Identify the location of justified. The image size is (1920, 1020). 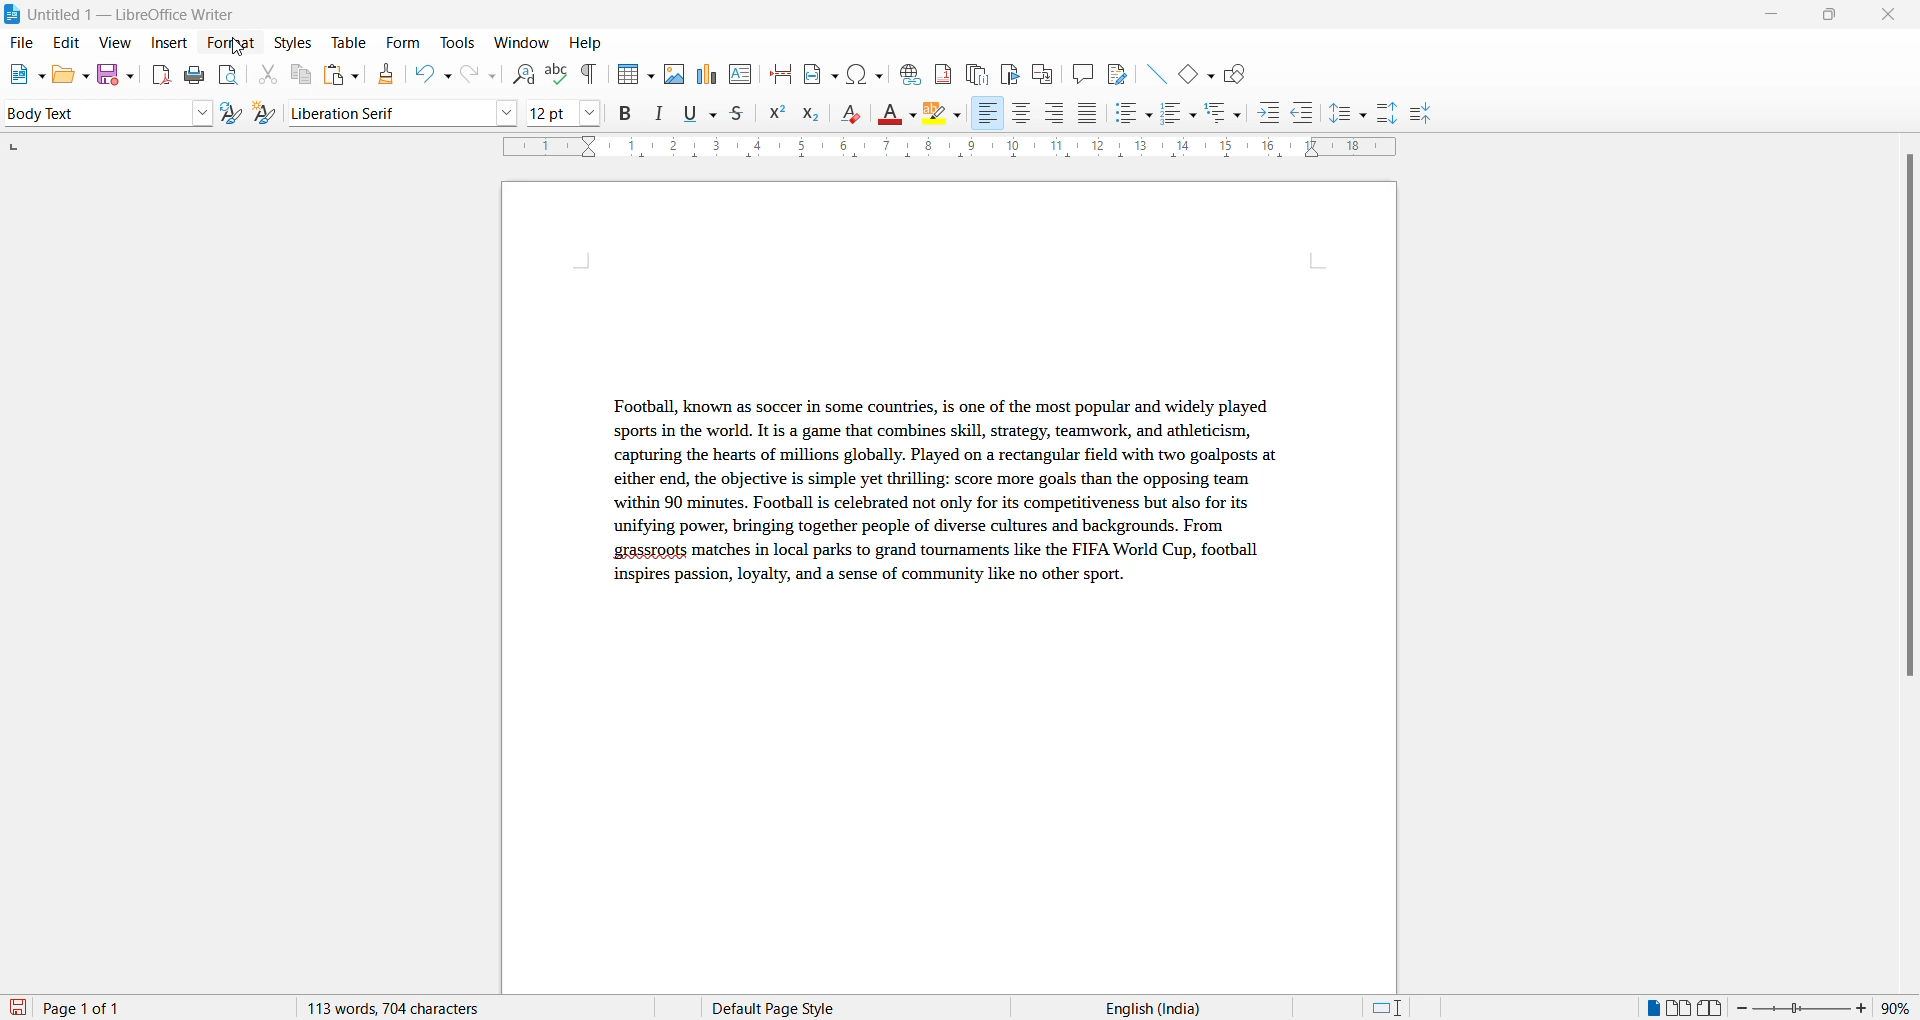
(1089, 115).